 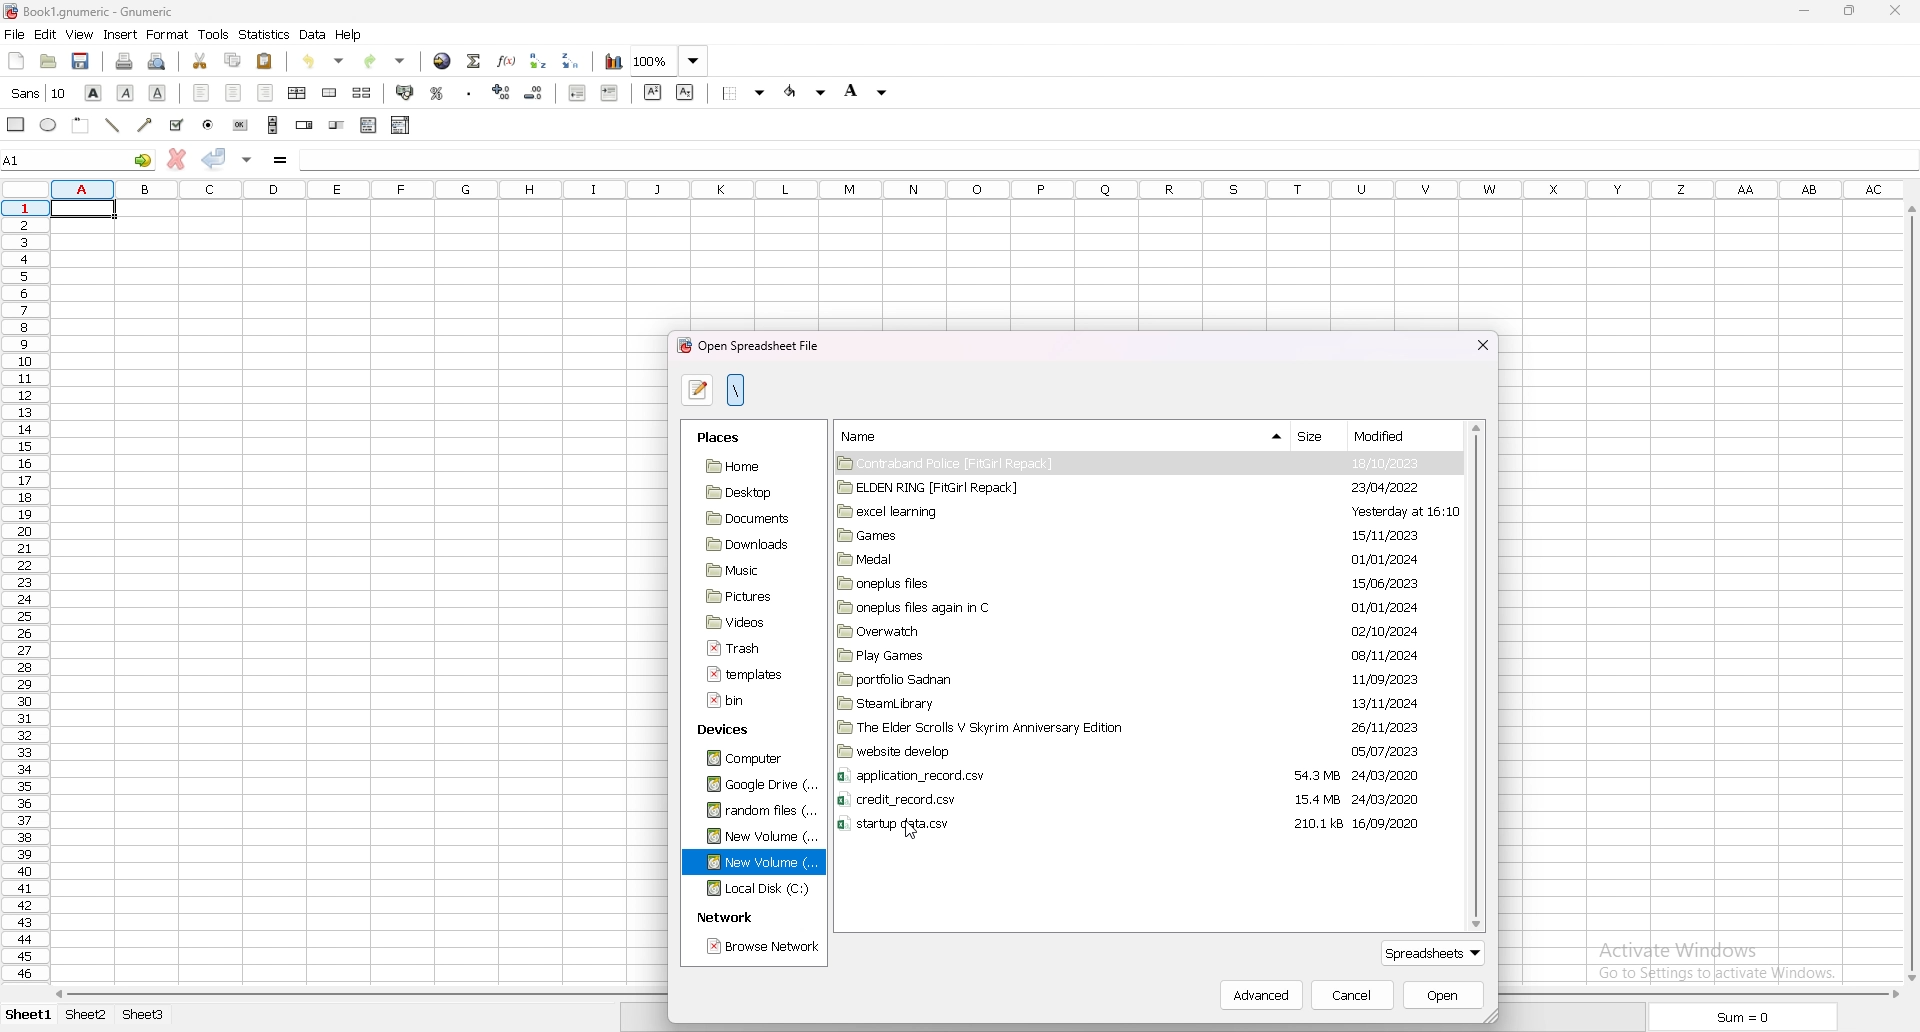 What do you see at coordinates (1384, 753) in the screenshot?
I see `05/07/2023` at bounding box center [1384, 753].